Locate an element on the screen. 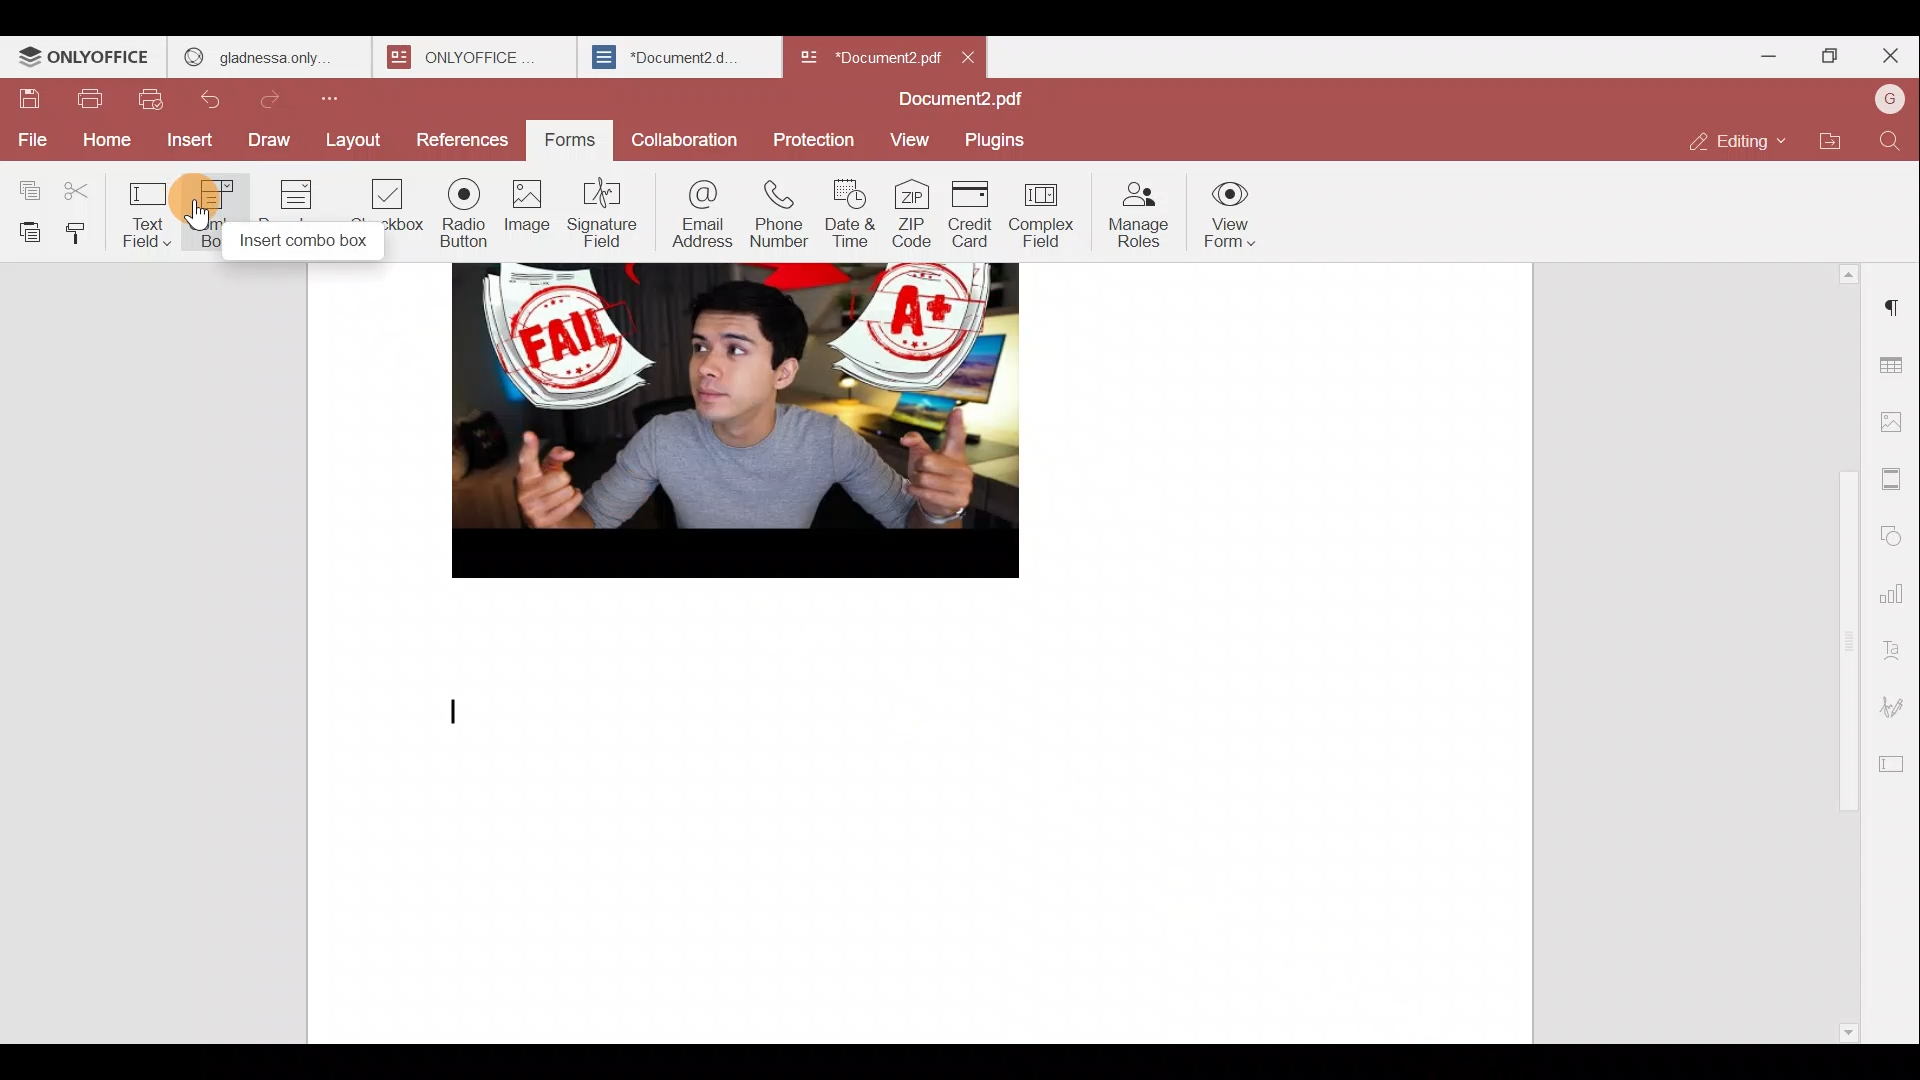 The image size is (1920, 1080). Undo is located at coordinates (216, 99).